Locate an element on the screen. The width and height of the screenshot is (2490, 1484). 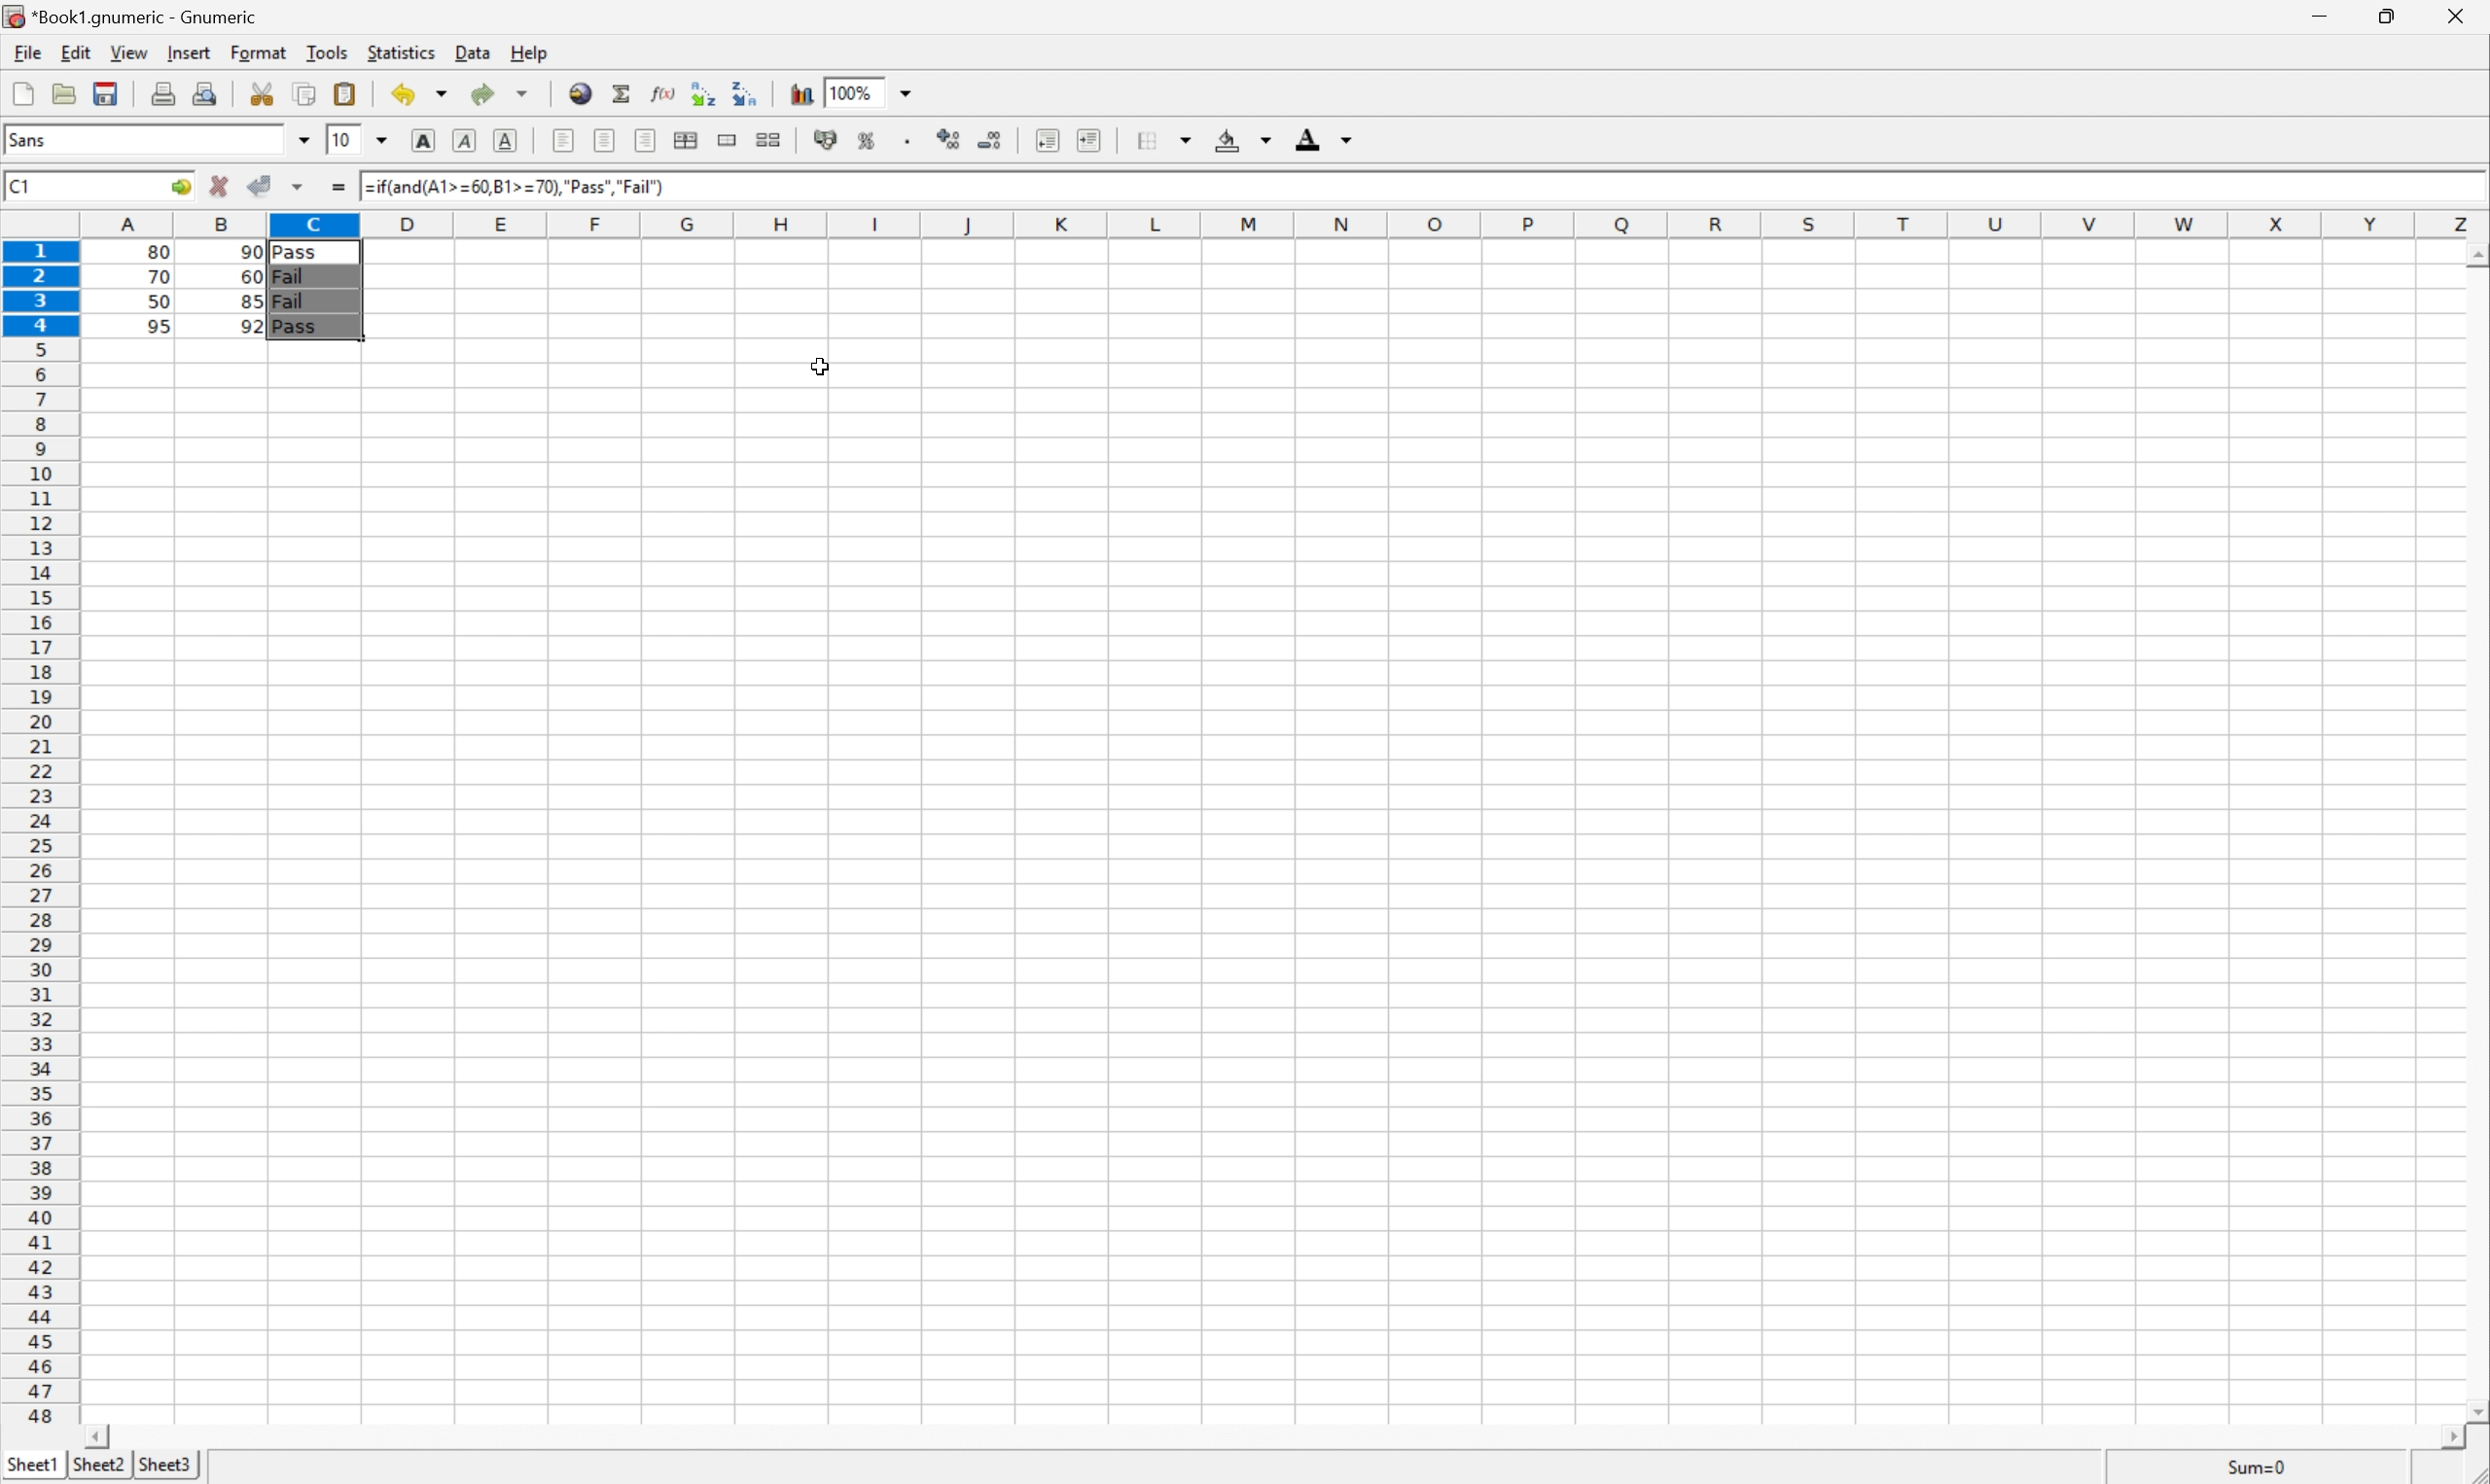
Save the document is located at coordinates (64, 93).